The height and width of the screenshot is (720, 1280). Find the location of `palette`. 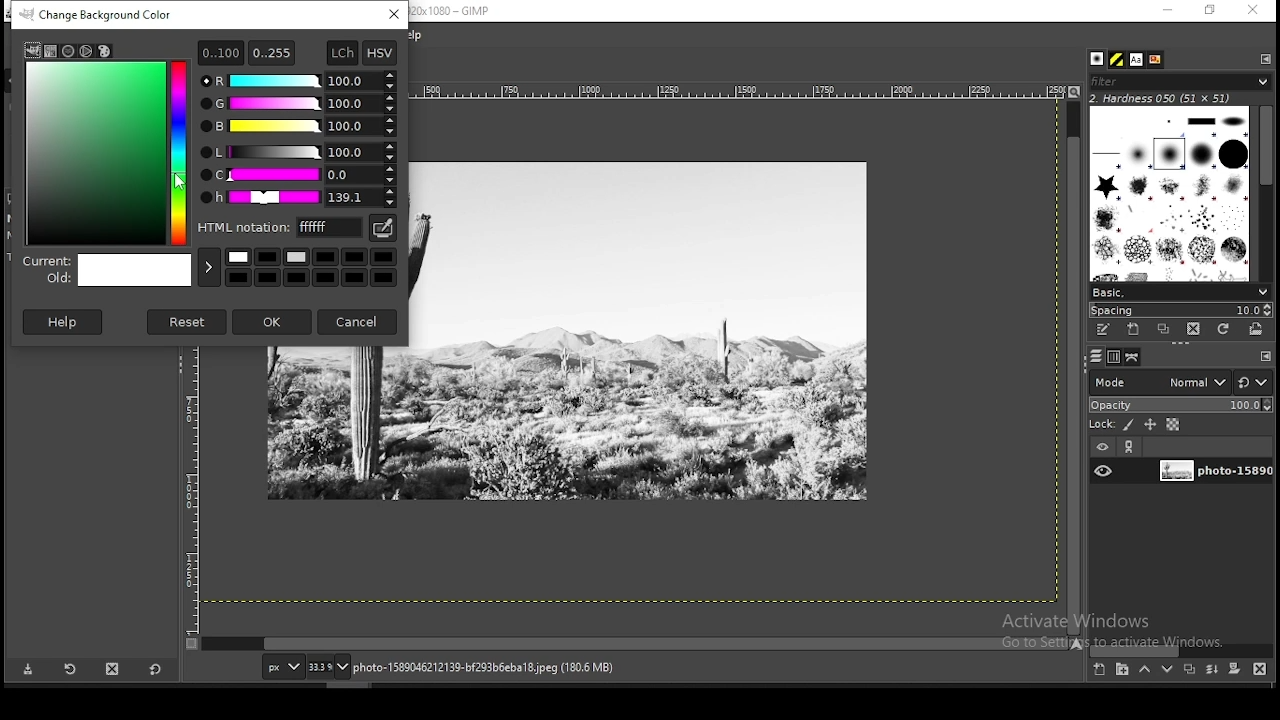

palette is located at coordinates (104, 51).